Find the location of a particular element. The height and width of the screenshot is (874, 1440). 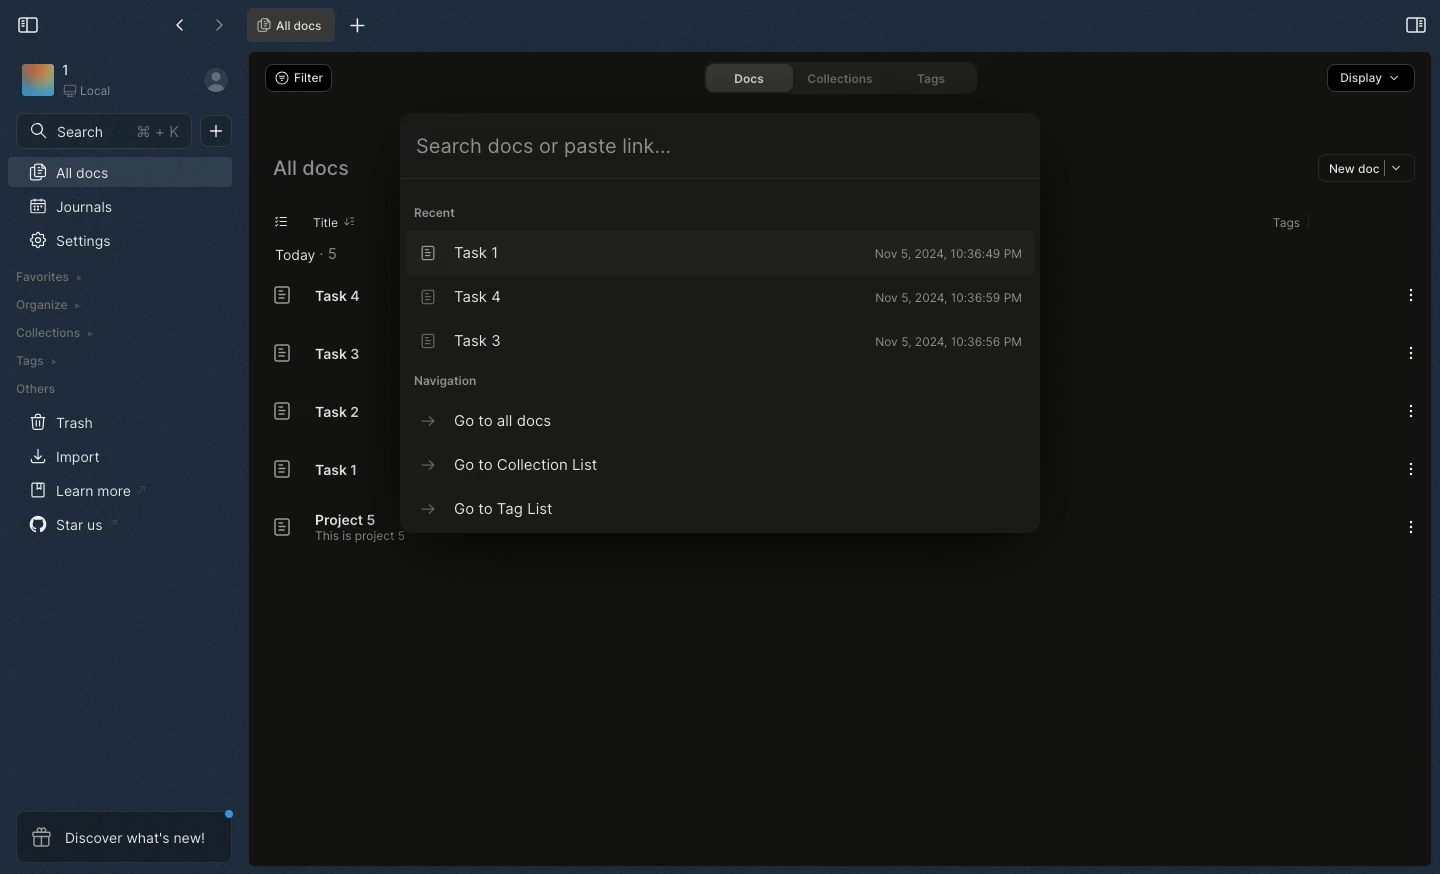

All docs is located at coordinates (286, 26).